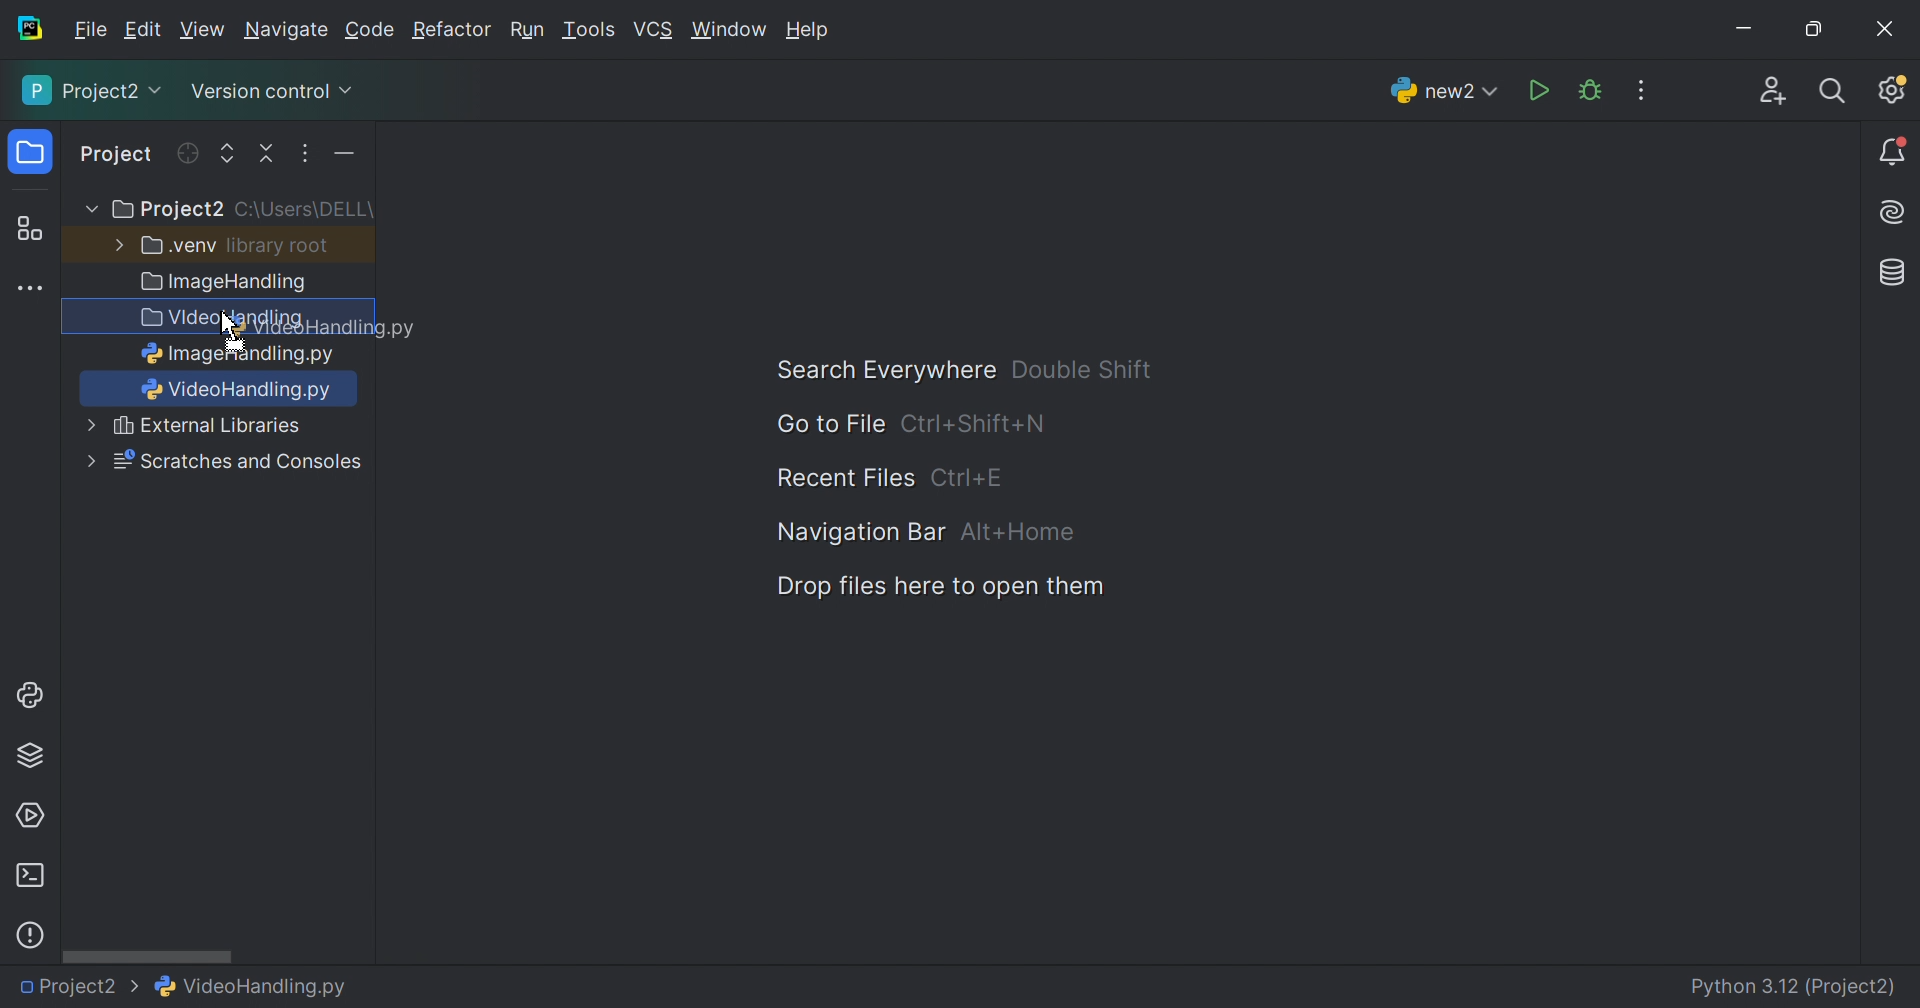  What do you see at coordinates (166, 210) in the screenshot?
I see `Project2` at bounding box center [166, 210].